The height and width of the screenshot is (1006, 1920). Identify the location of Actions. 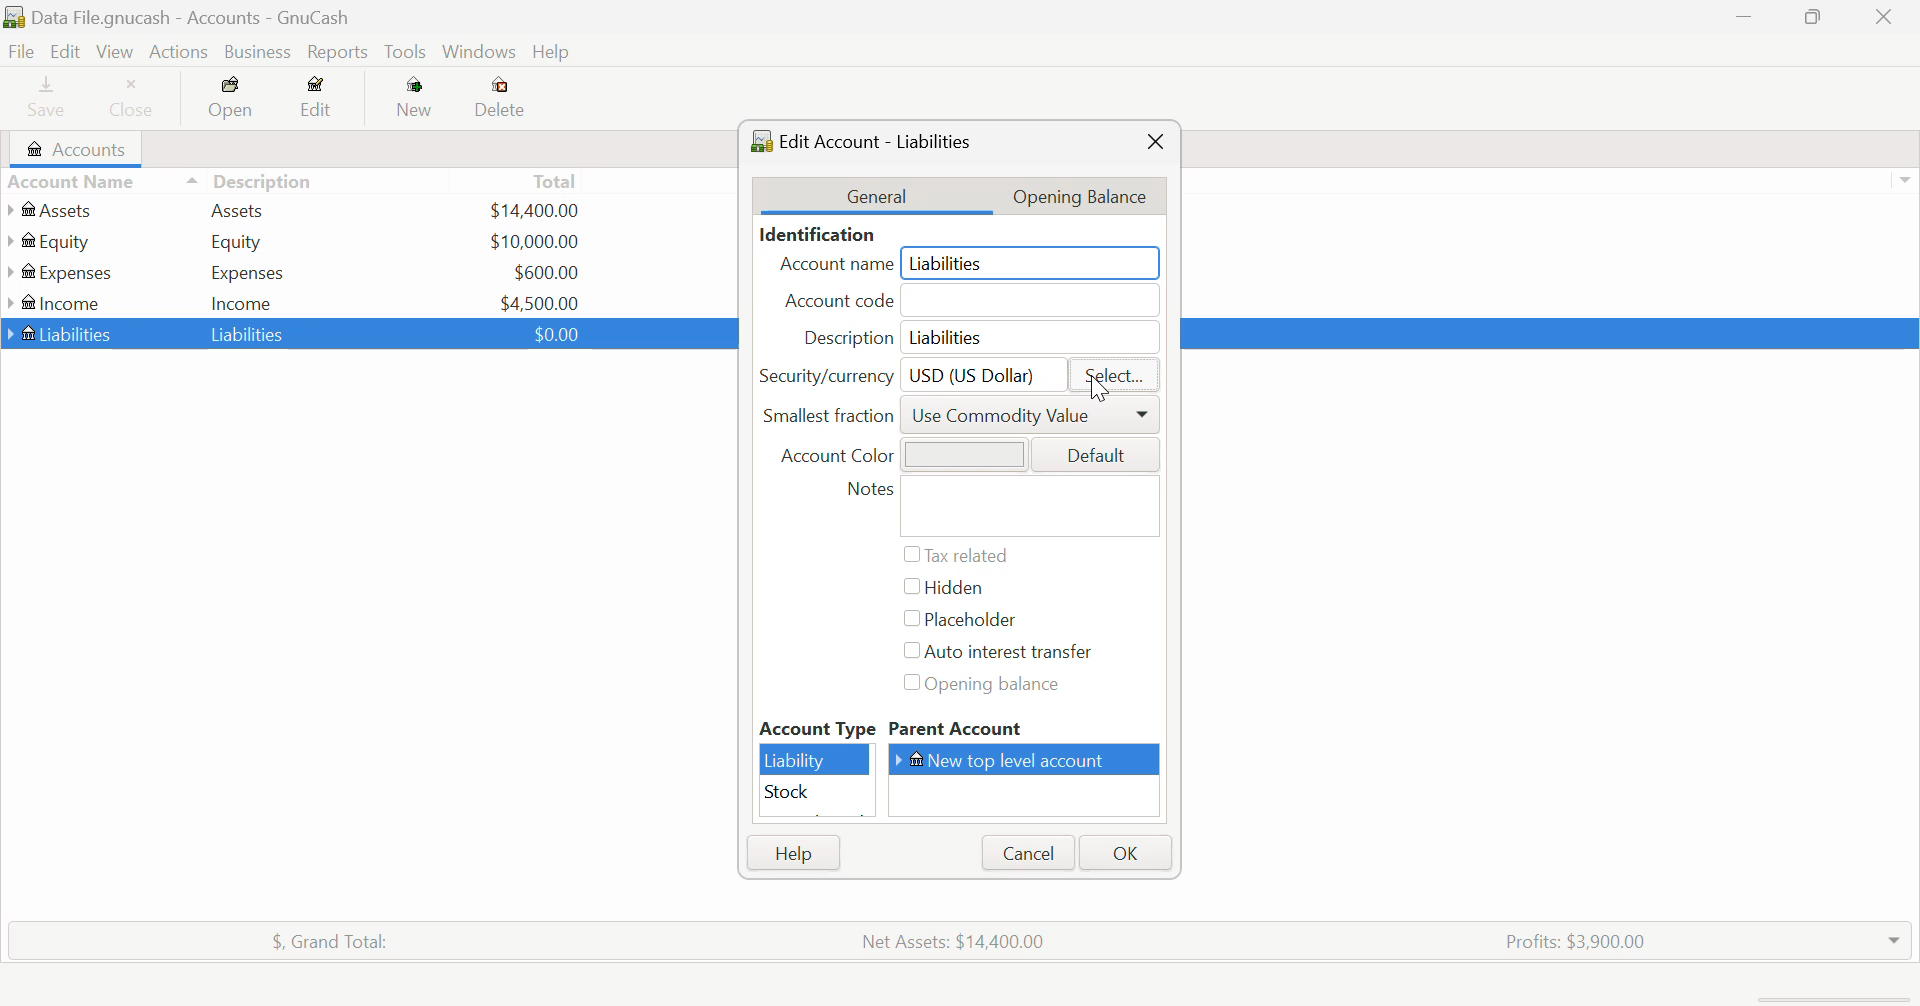
(176, 52).